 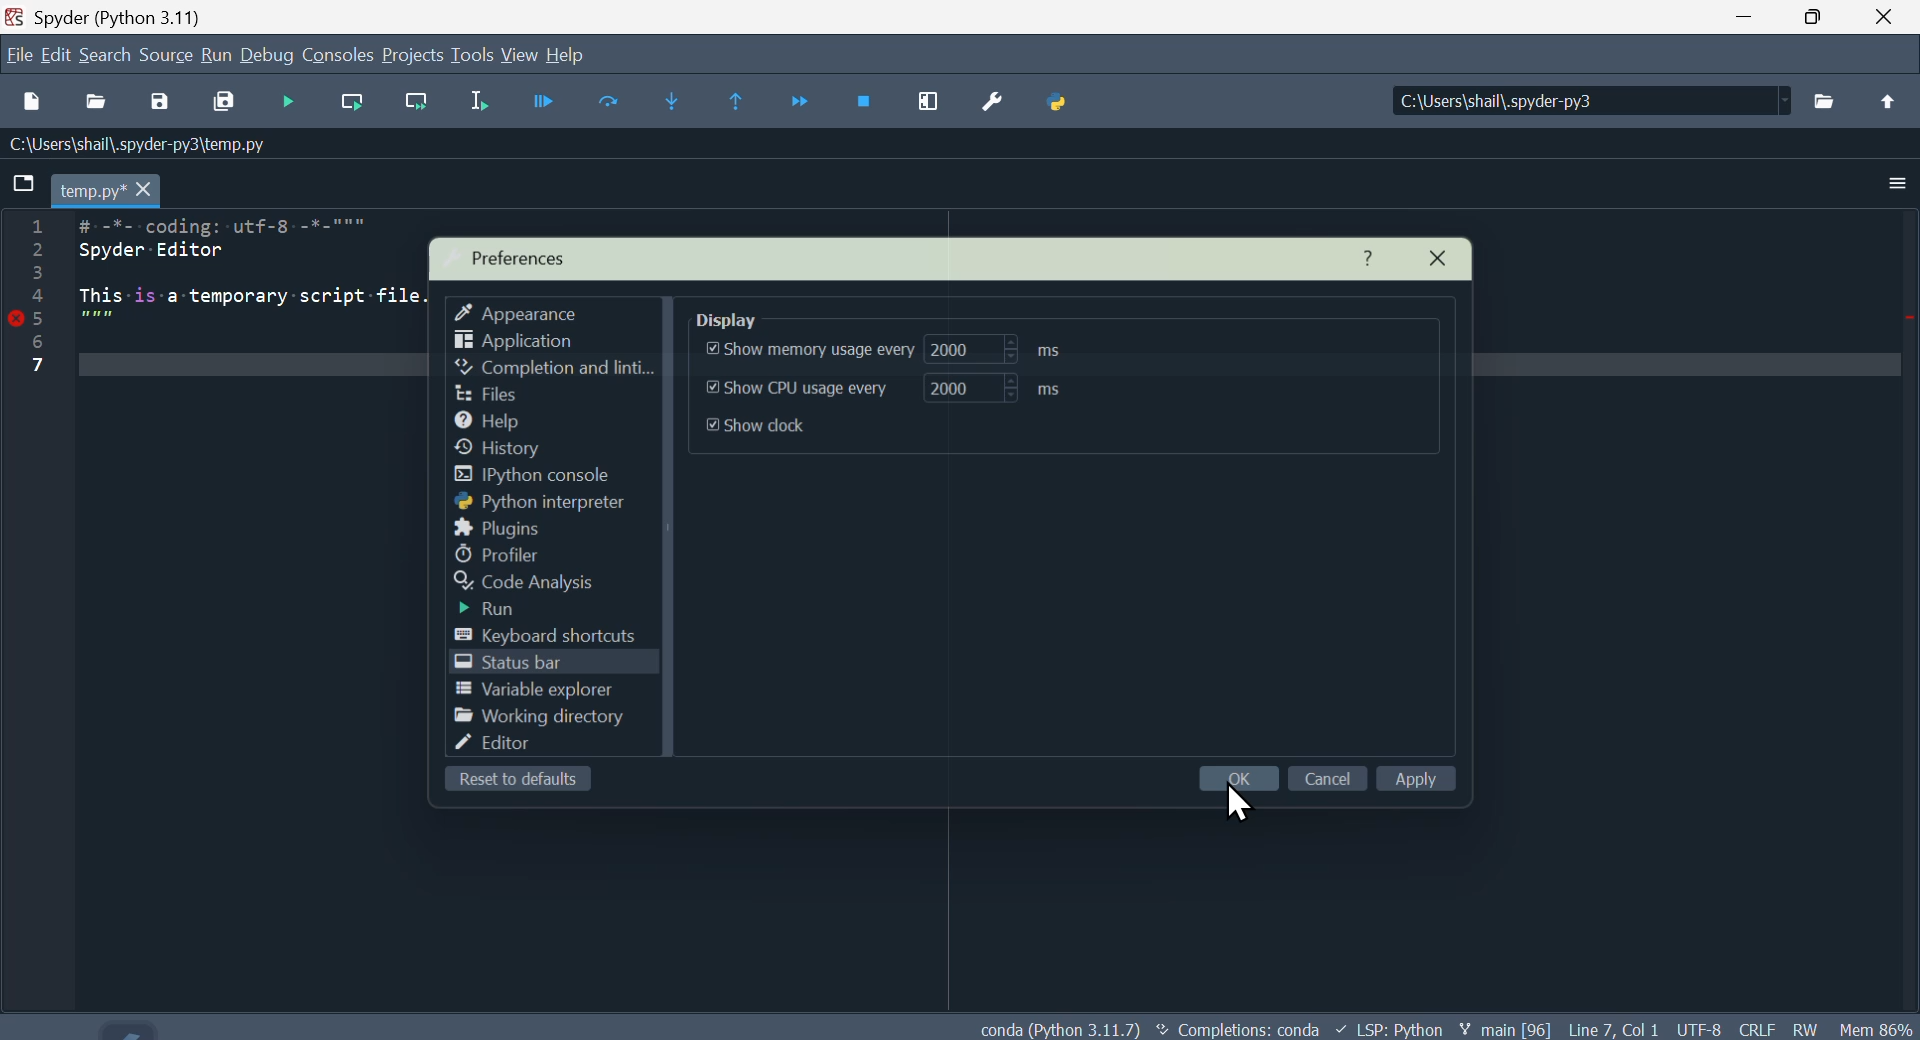 I want to click on Preferences, so click(x=523, y=256).